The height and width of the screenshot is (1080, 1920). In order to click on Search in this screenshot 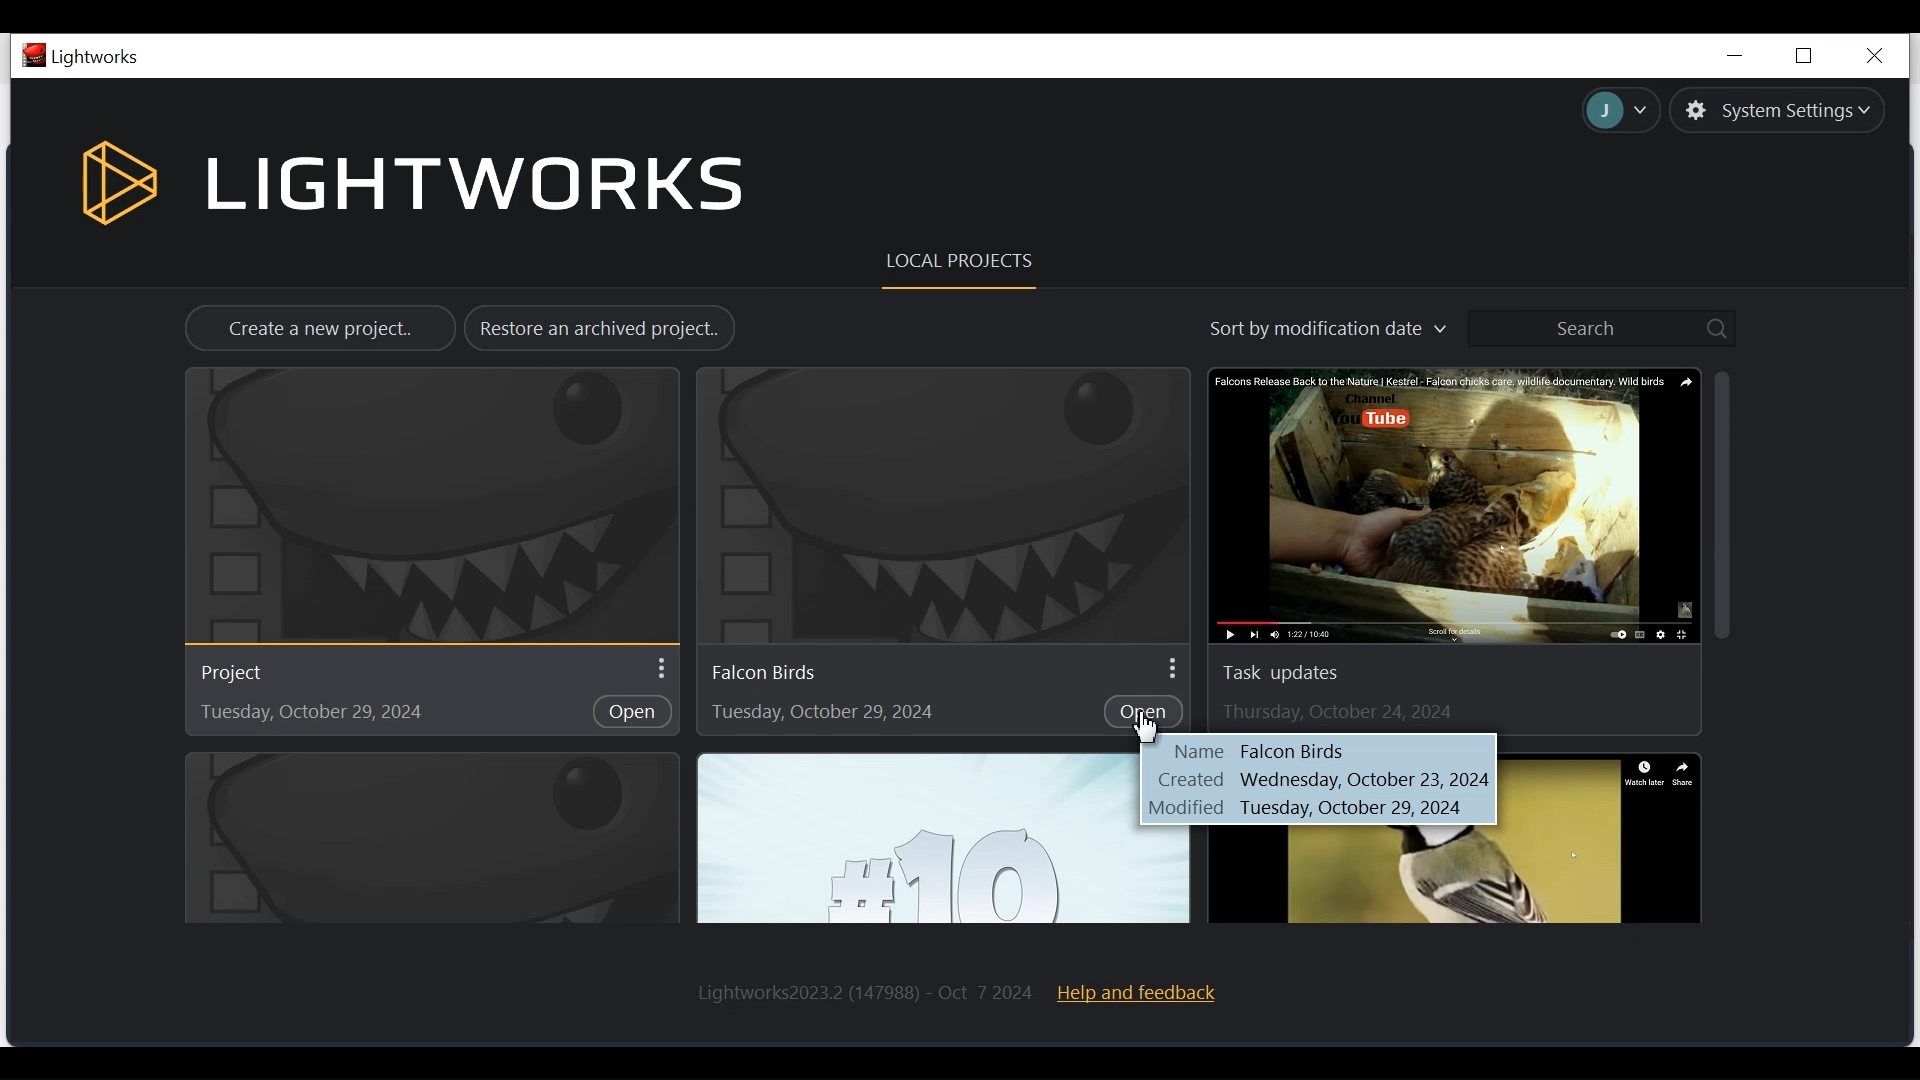, I will do `click(1605, 327)`.